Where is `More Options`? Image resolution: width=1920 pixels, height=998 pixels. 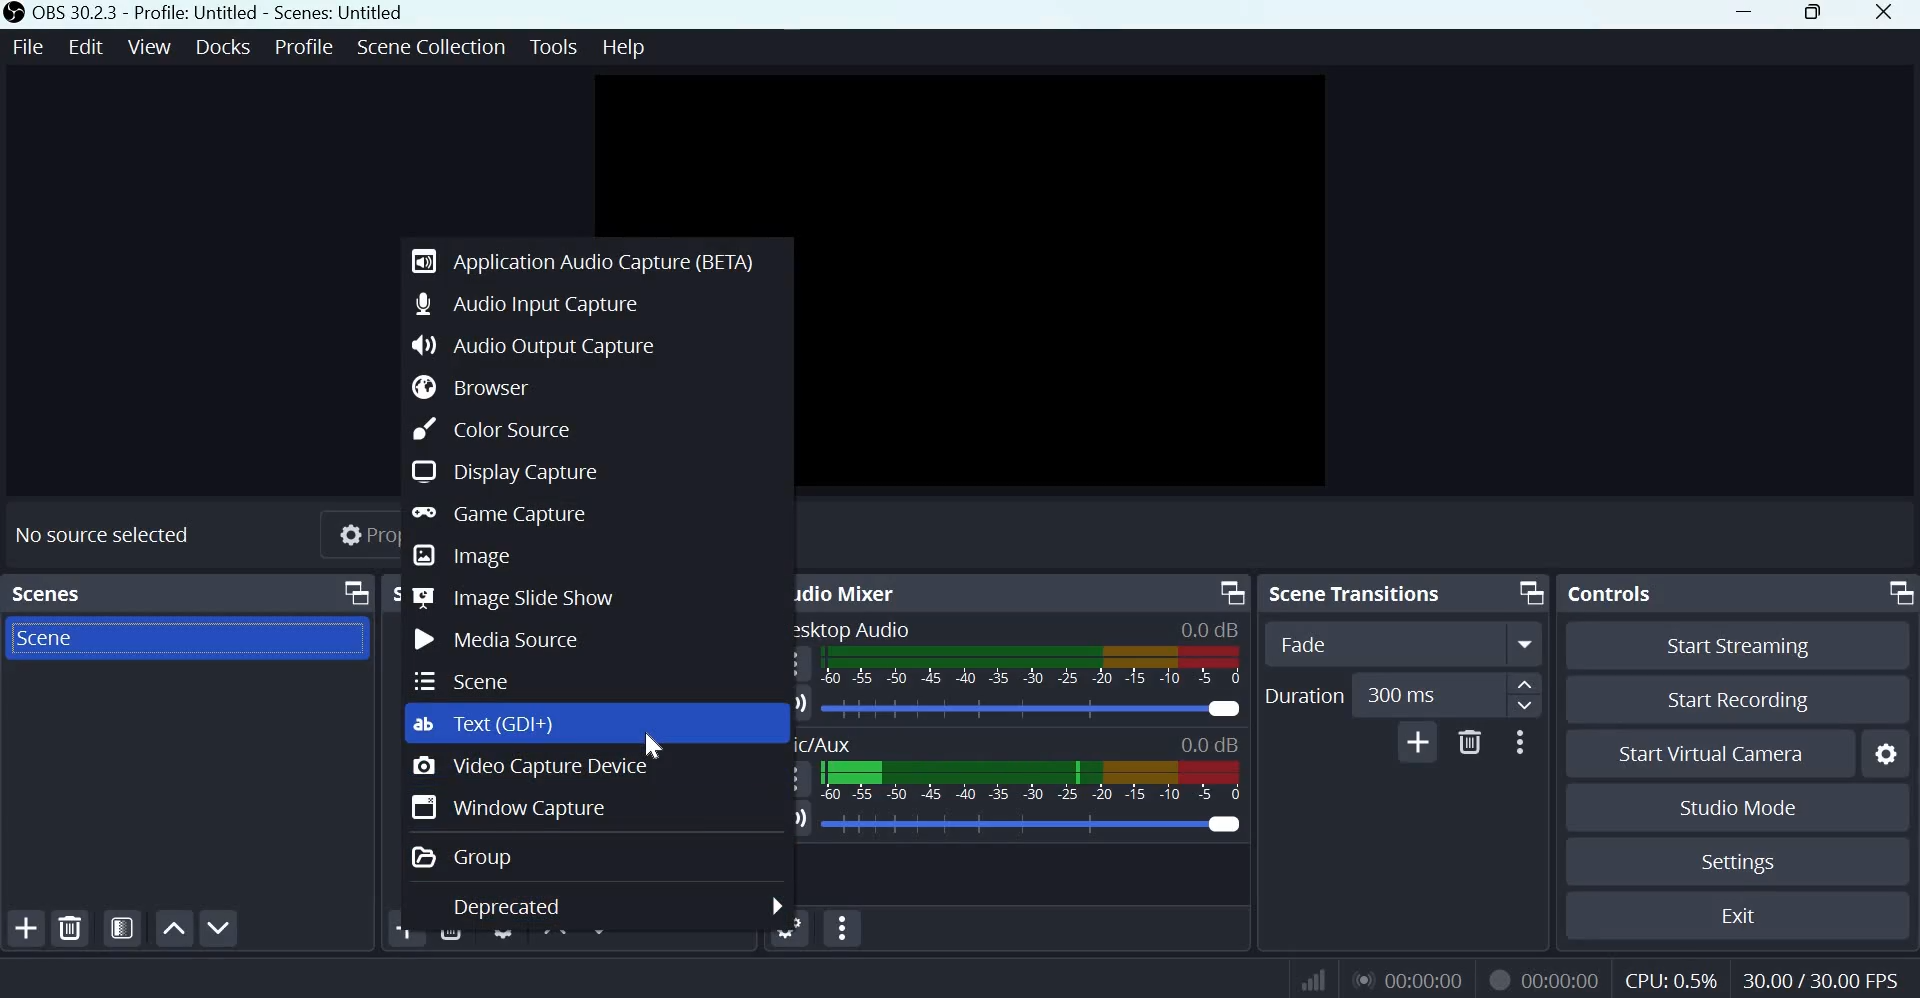
More Options is located at coordinates (1519, 741).